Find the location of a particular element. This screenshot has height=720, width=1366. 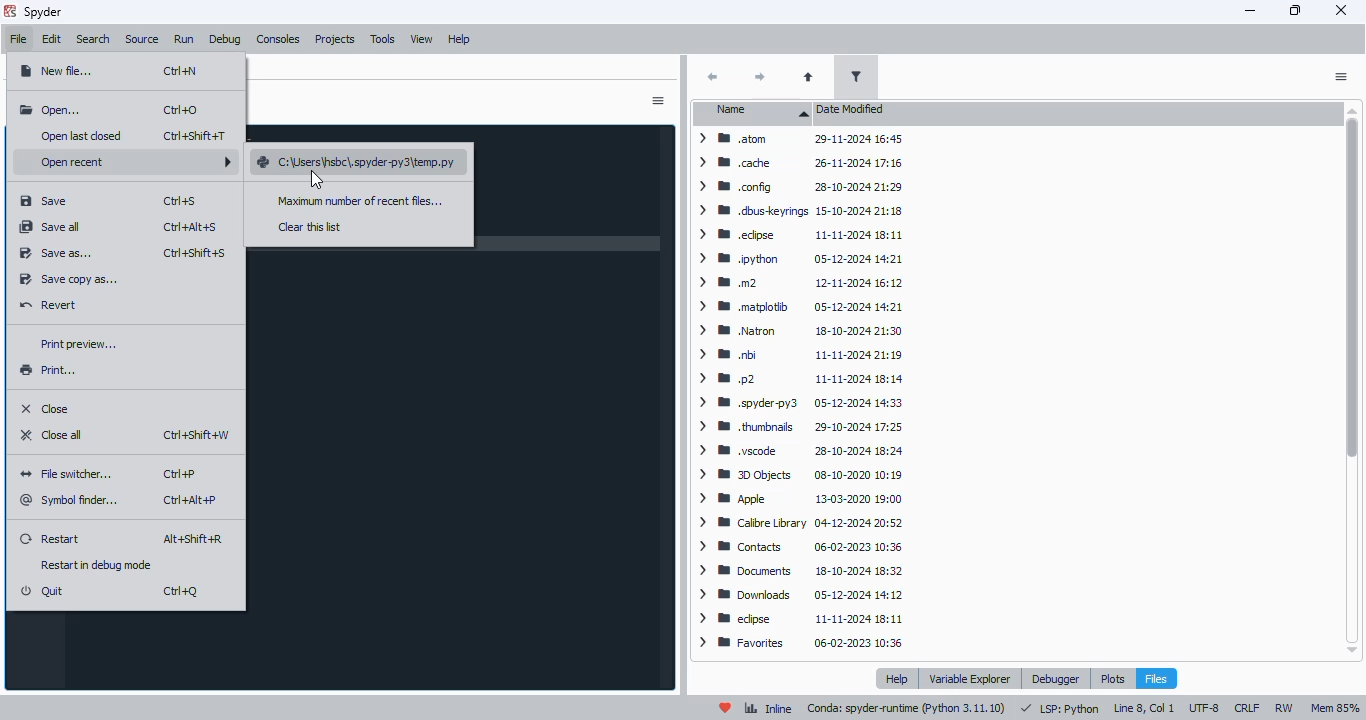

shortcut for quit is located at coordinates (180, 591).